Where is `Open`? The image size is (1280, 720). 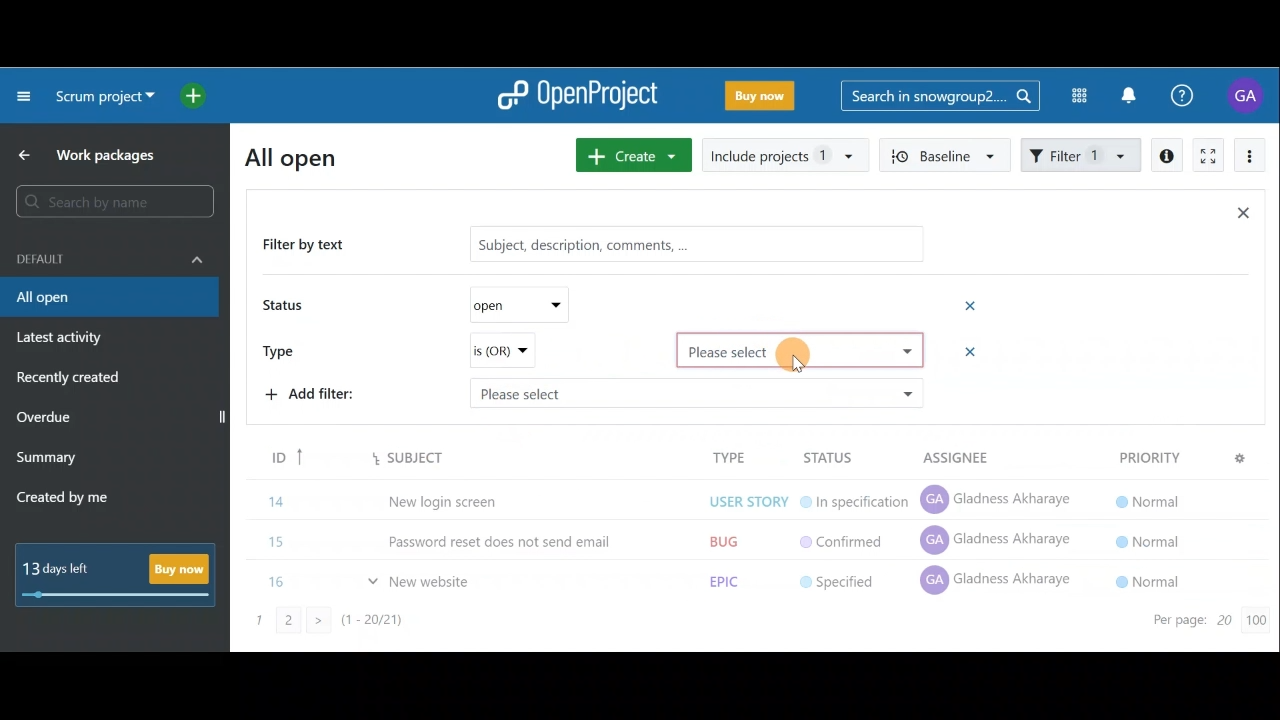 Open is located at coordinates (512, 305).